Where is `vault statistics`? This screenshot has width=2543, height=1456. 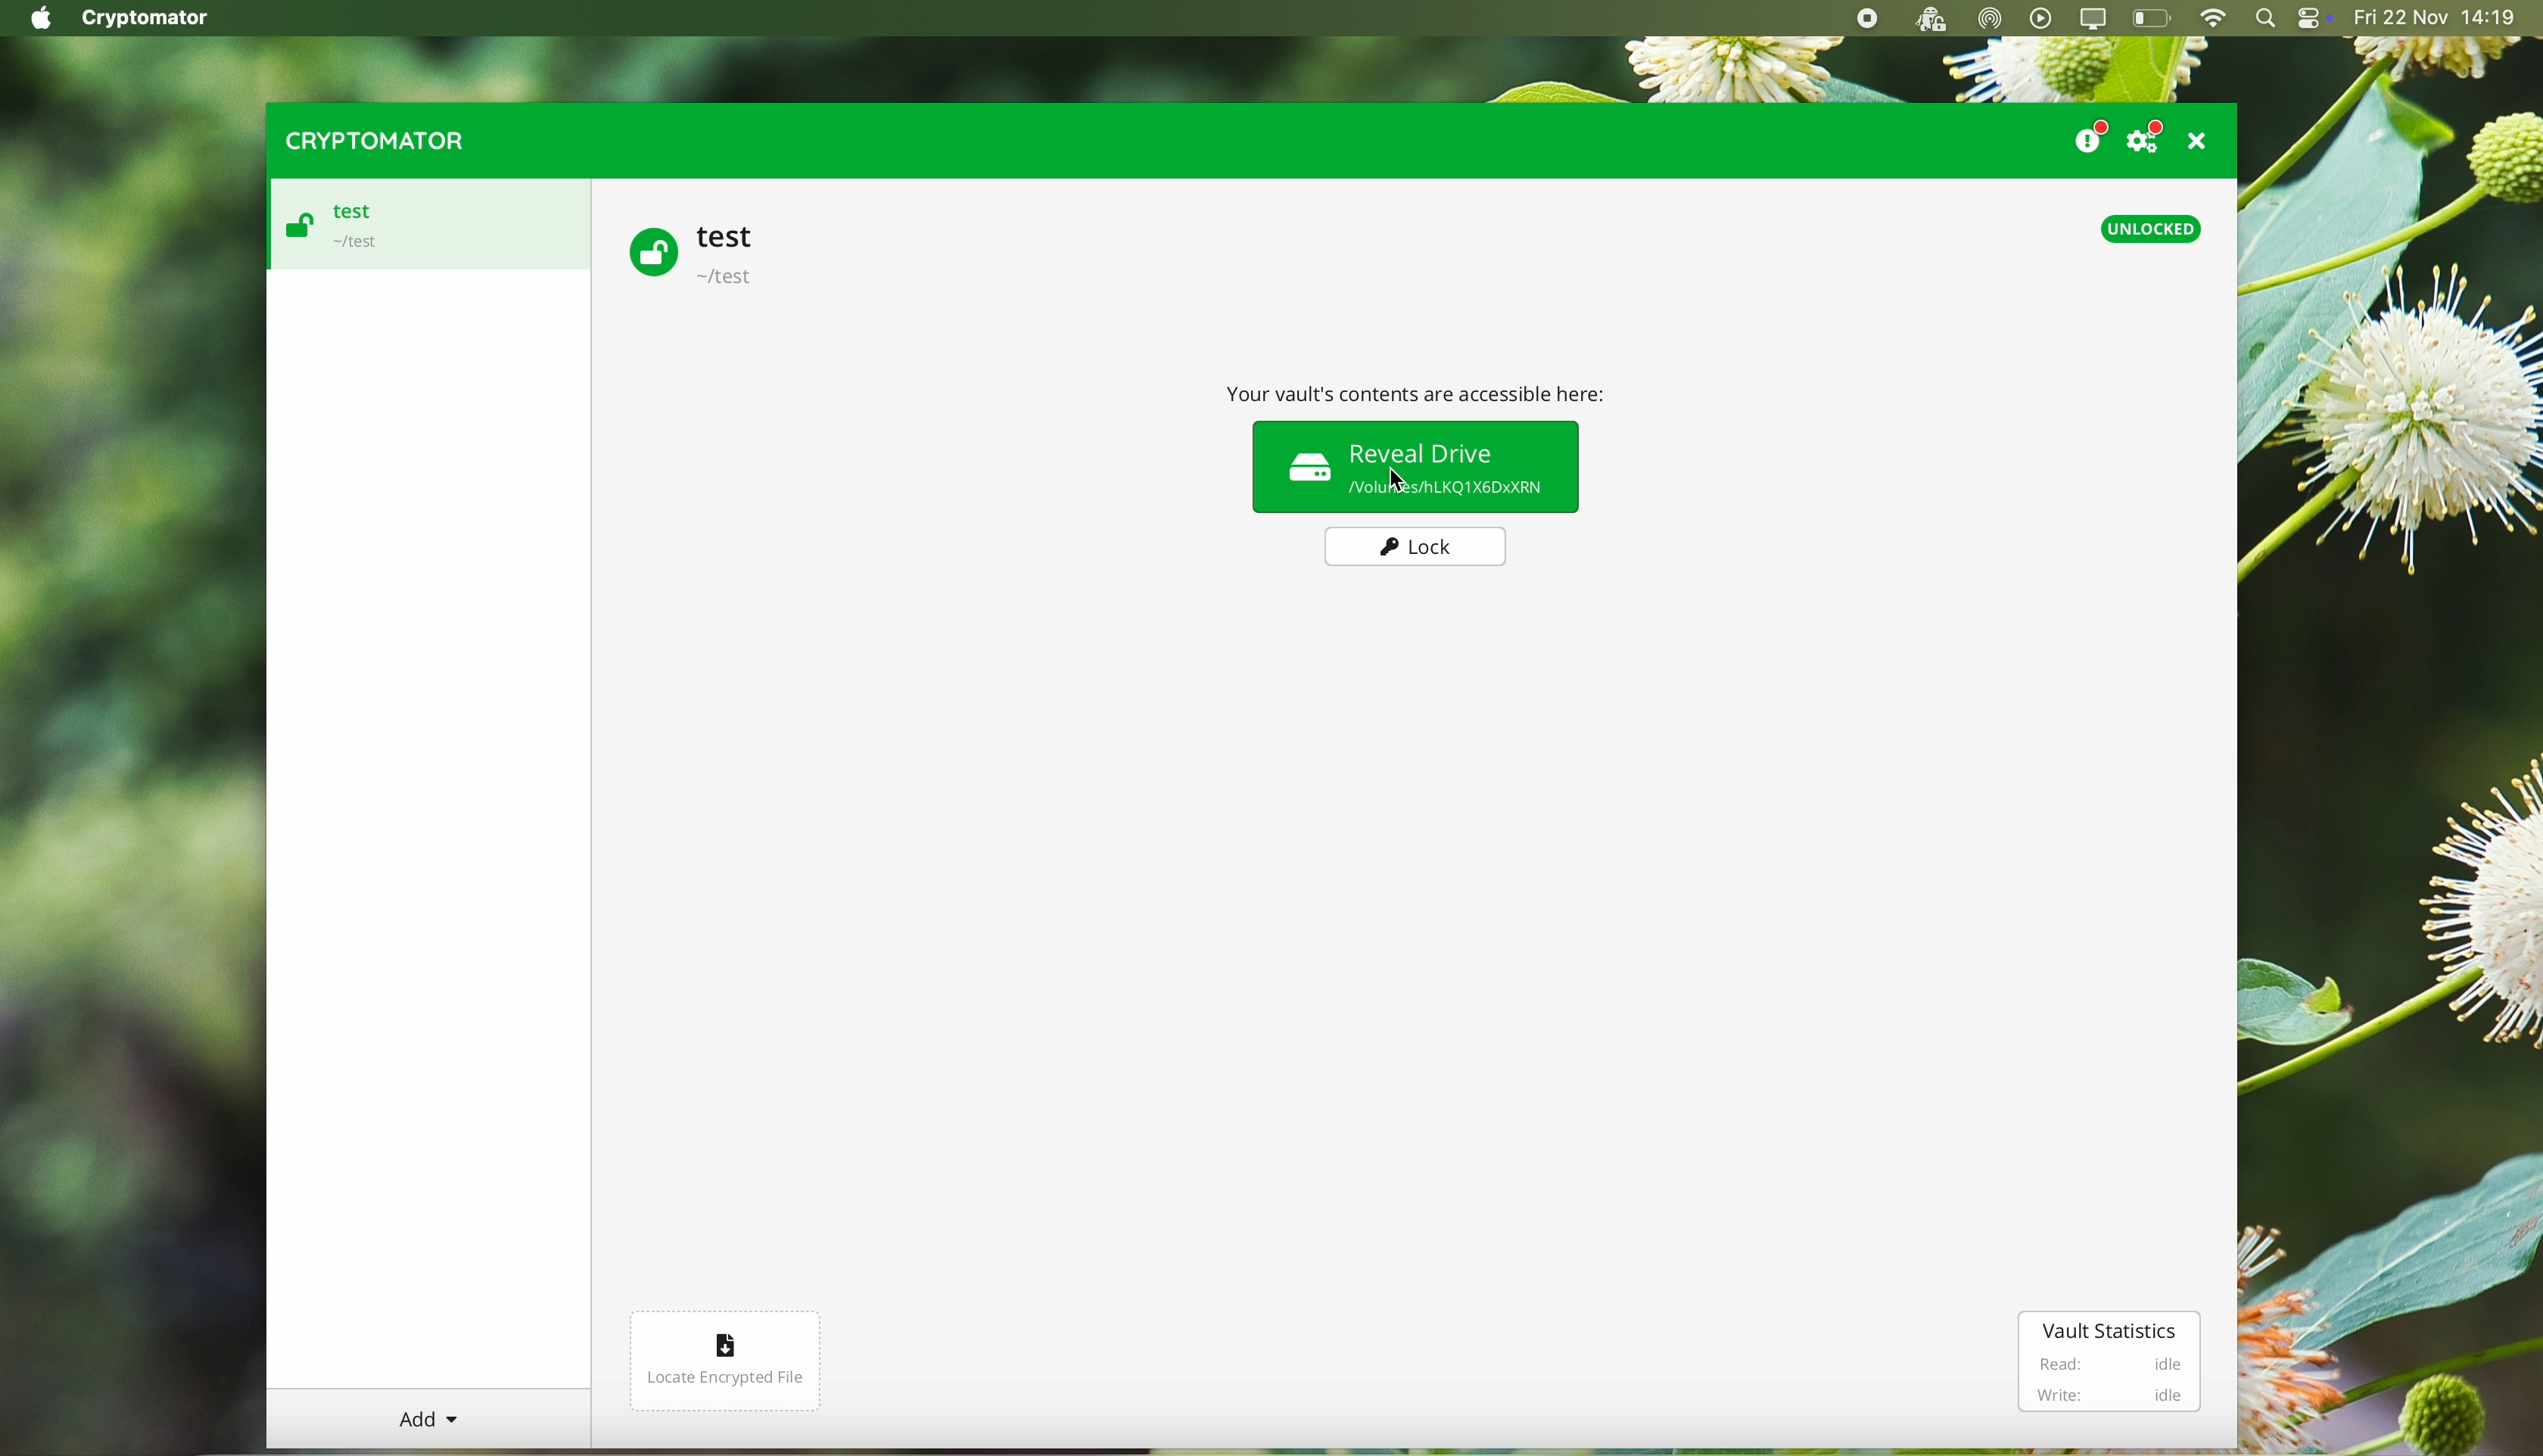
vault statistics is located at coordinates (2106, 1328).